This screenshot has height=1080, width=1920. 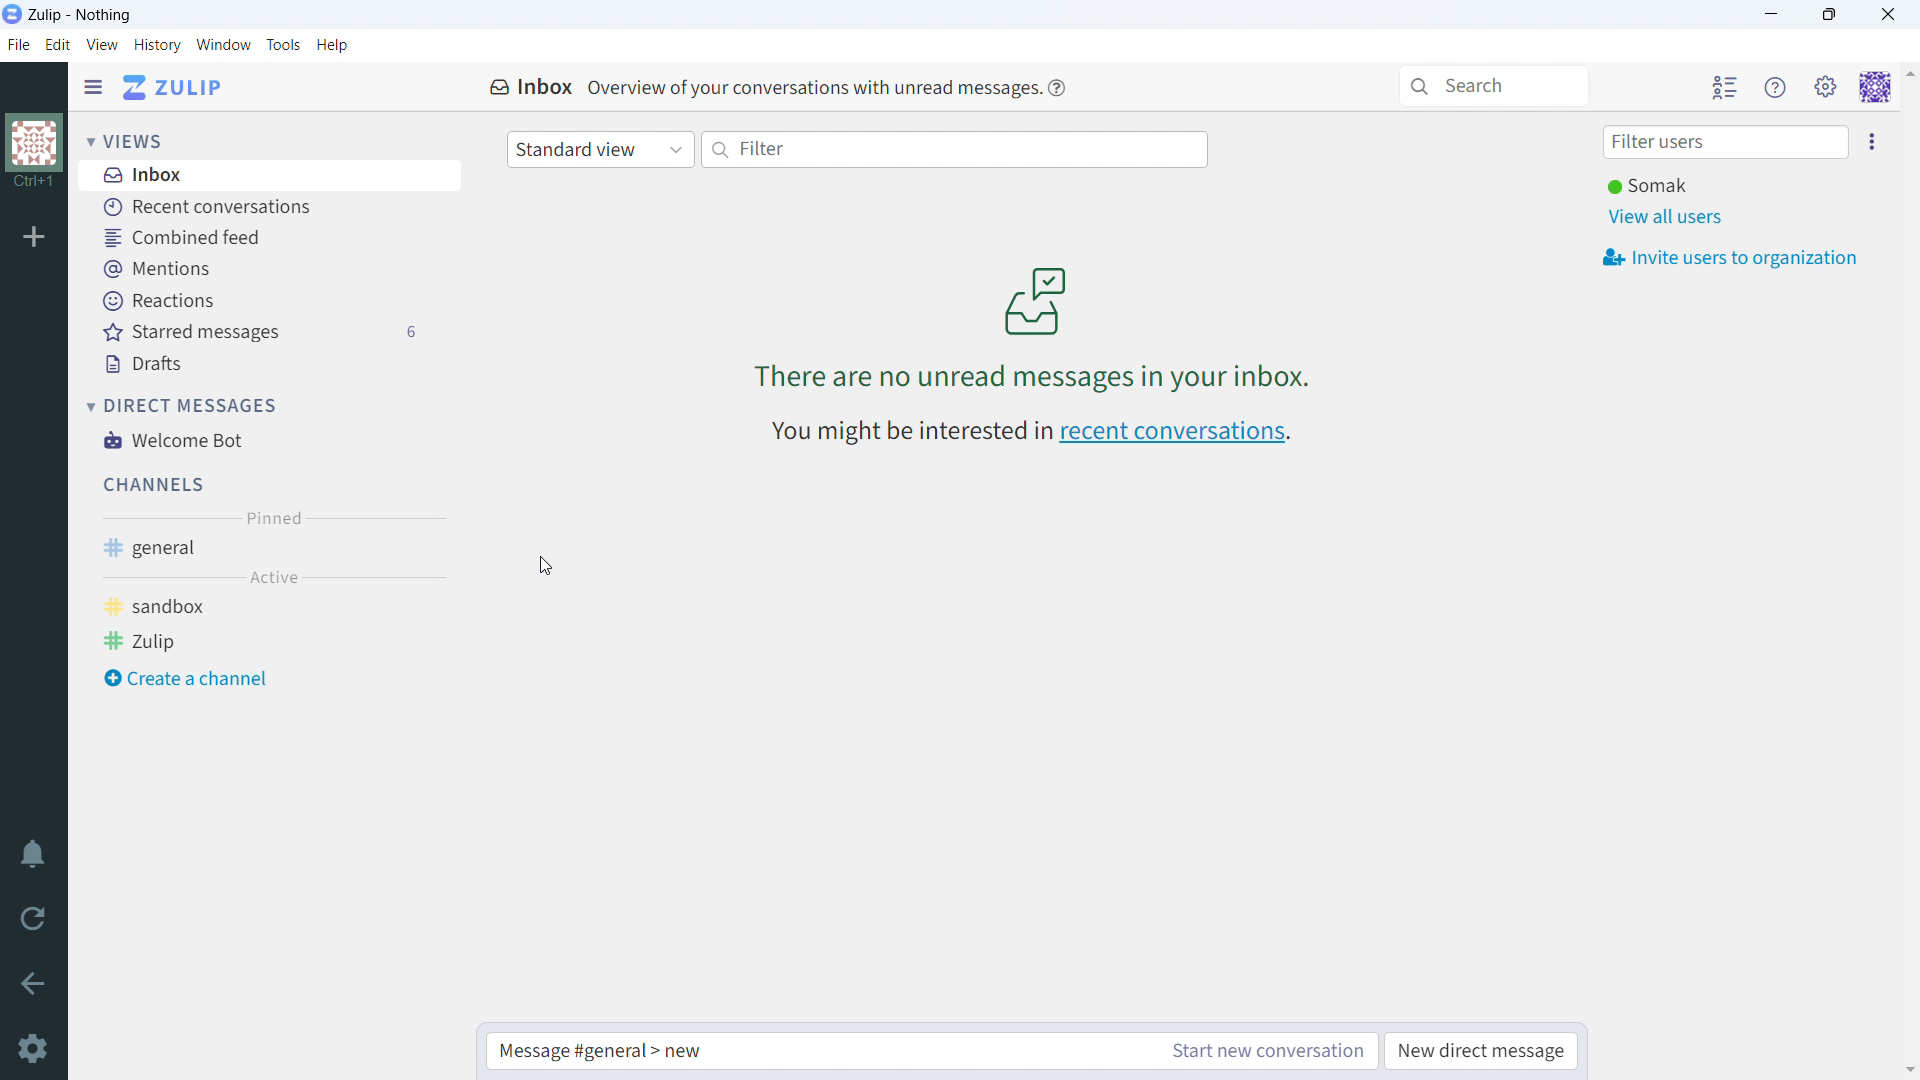 What do you see at coordinates (254, 209) in the screenshot?
I see `recent conversations` at bounding box center [254, 209].